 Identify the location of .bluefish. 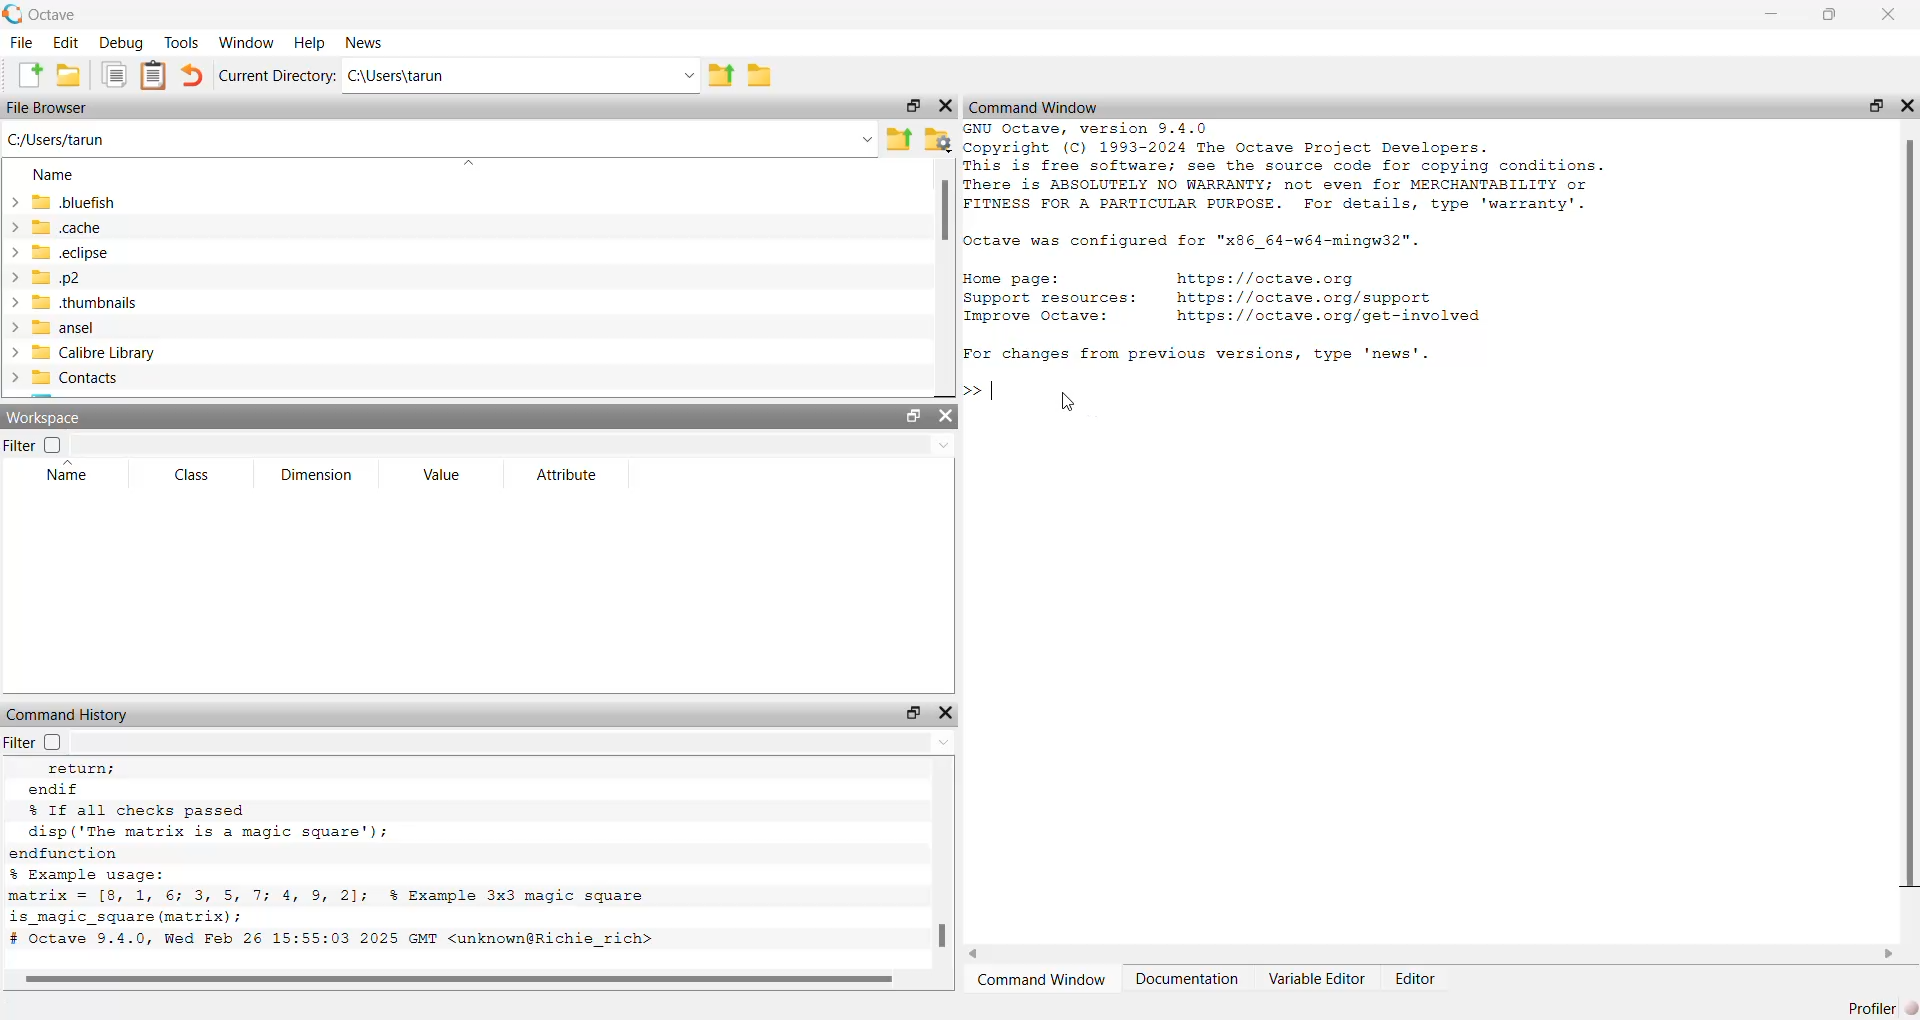
(71, 201).